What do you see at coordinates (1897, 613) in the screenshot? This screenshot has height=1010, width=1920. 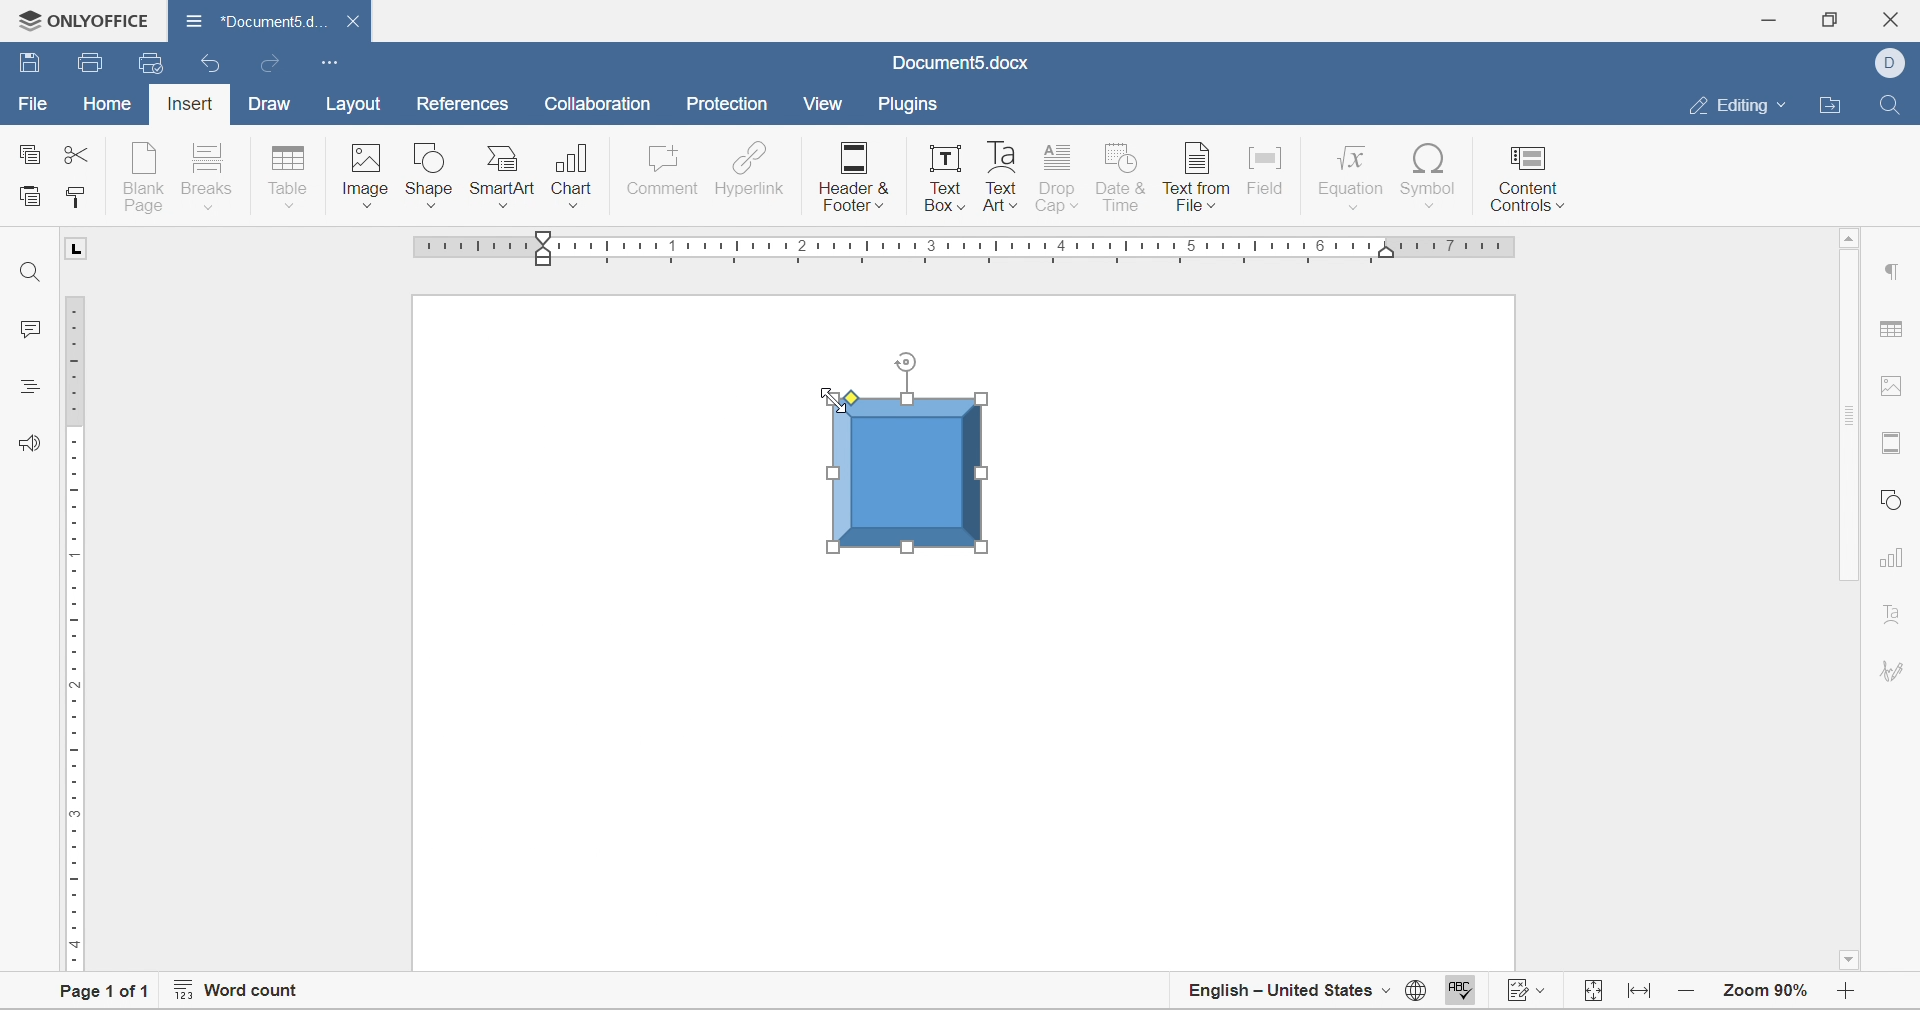 I see `text art settings` at bounding box center [1897, 613].